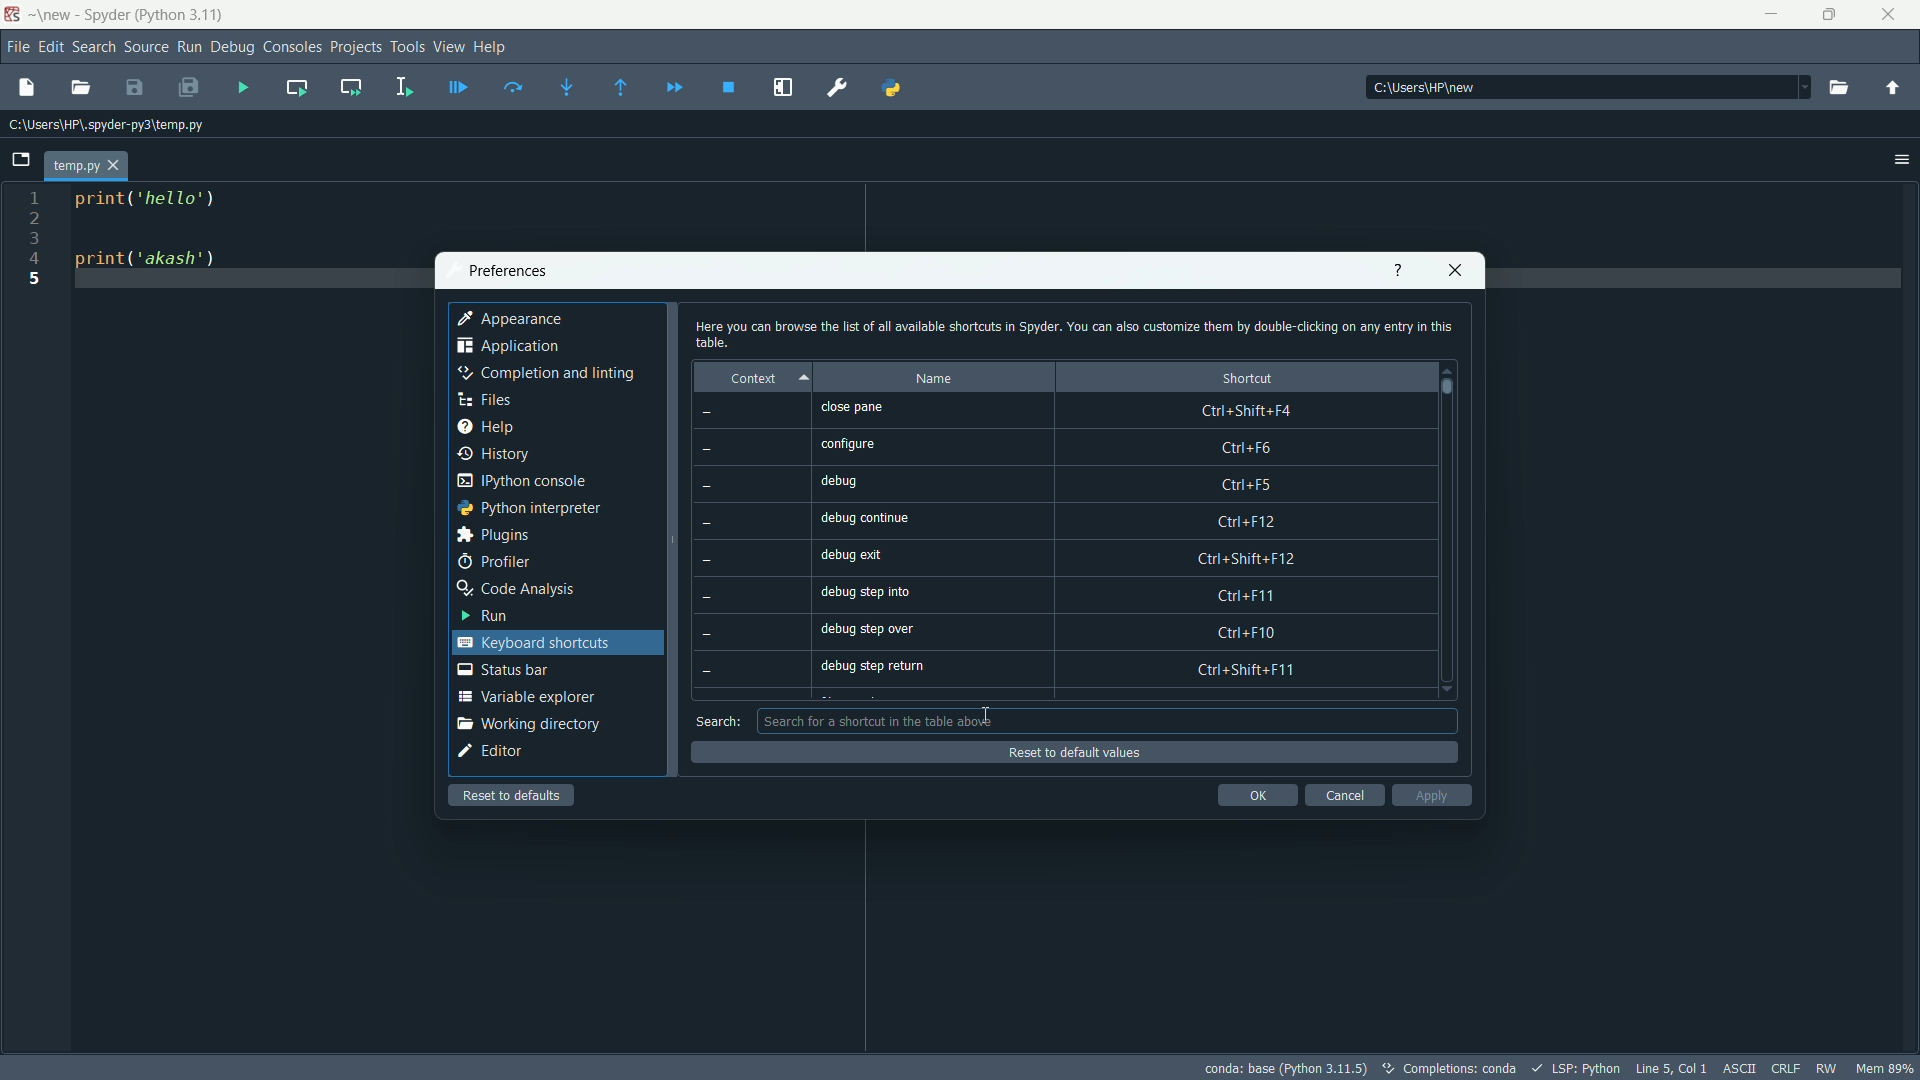 The height and width of the screenshot is (1080, 1920). Describe the element at coordinates (83, 165) in the screenshot. I see `temp.py tab` at that location.